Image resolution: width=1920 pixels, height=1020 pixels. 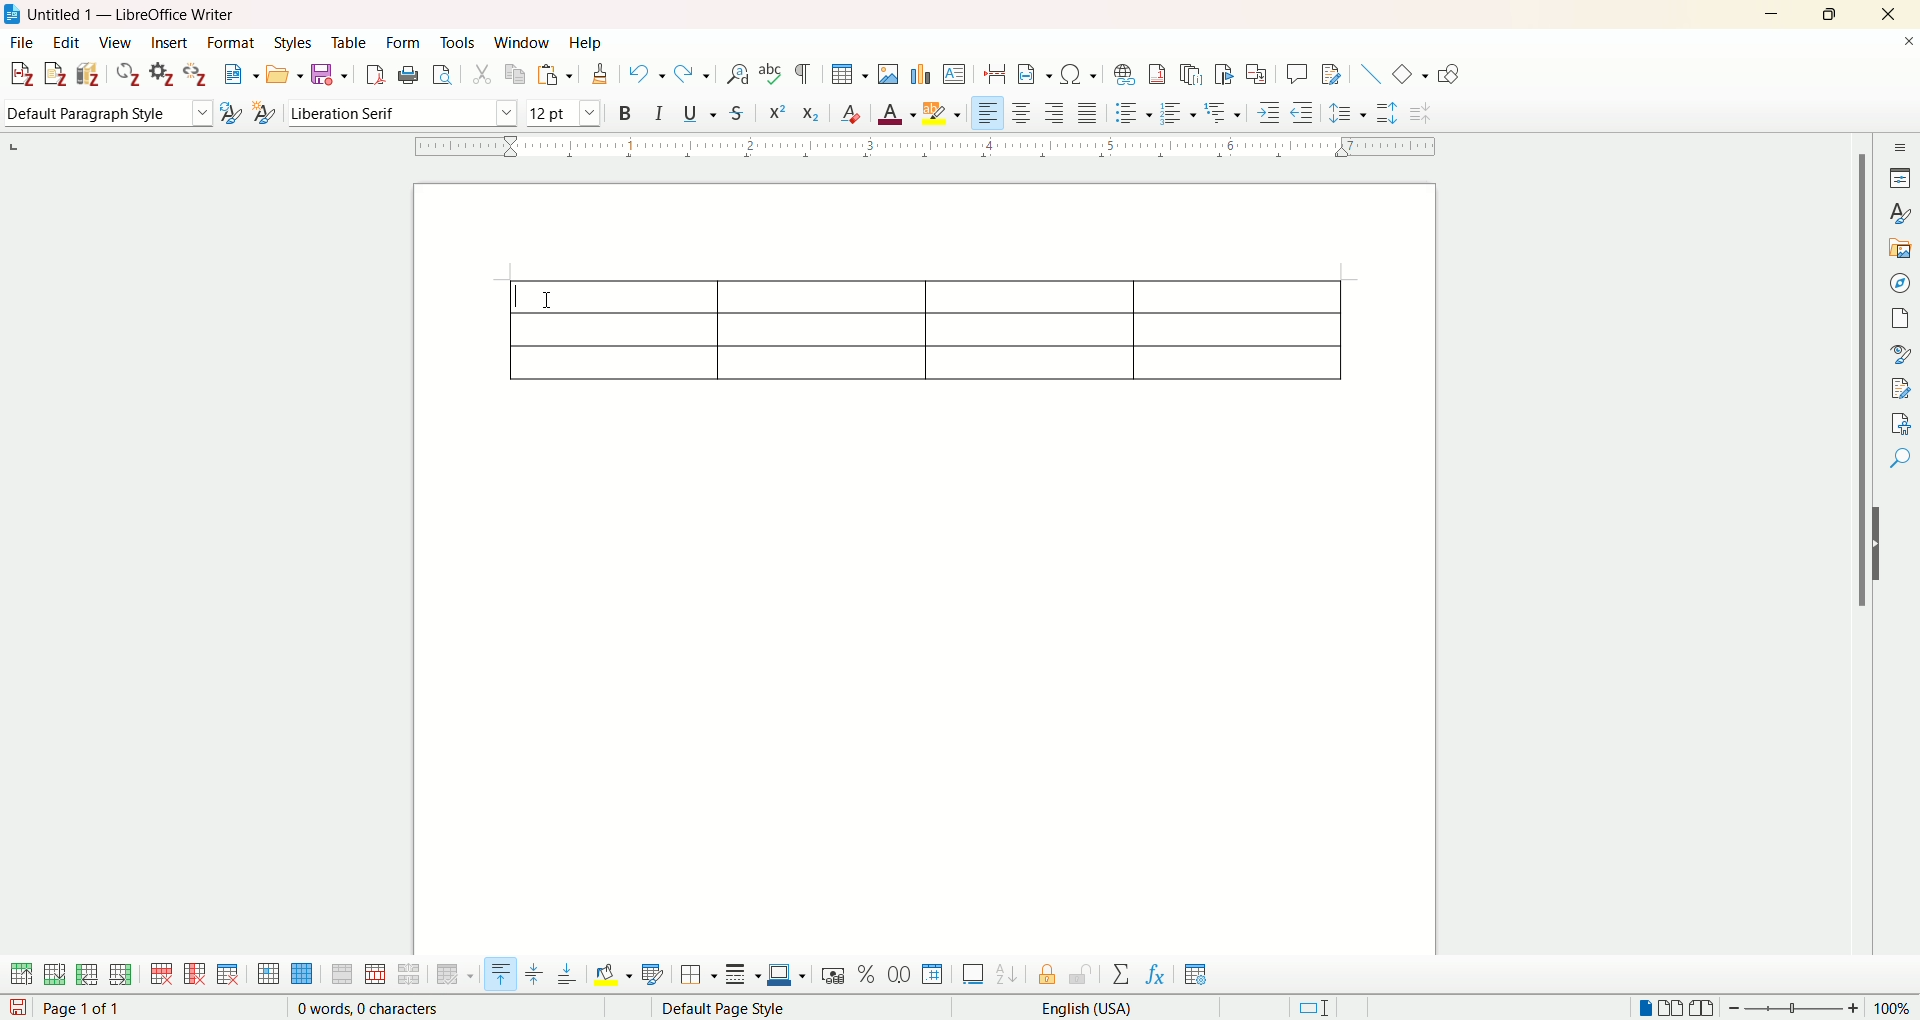 I want to click on optimize size, so click(x=458, y=973).